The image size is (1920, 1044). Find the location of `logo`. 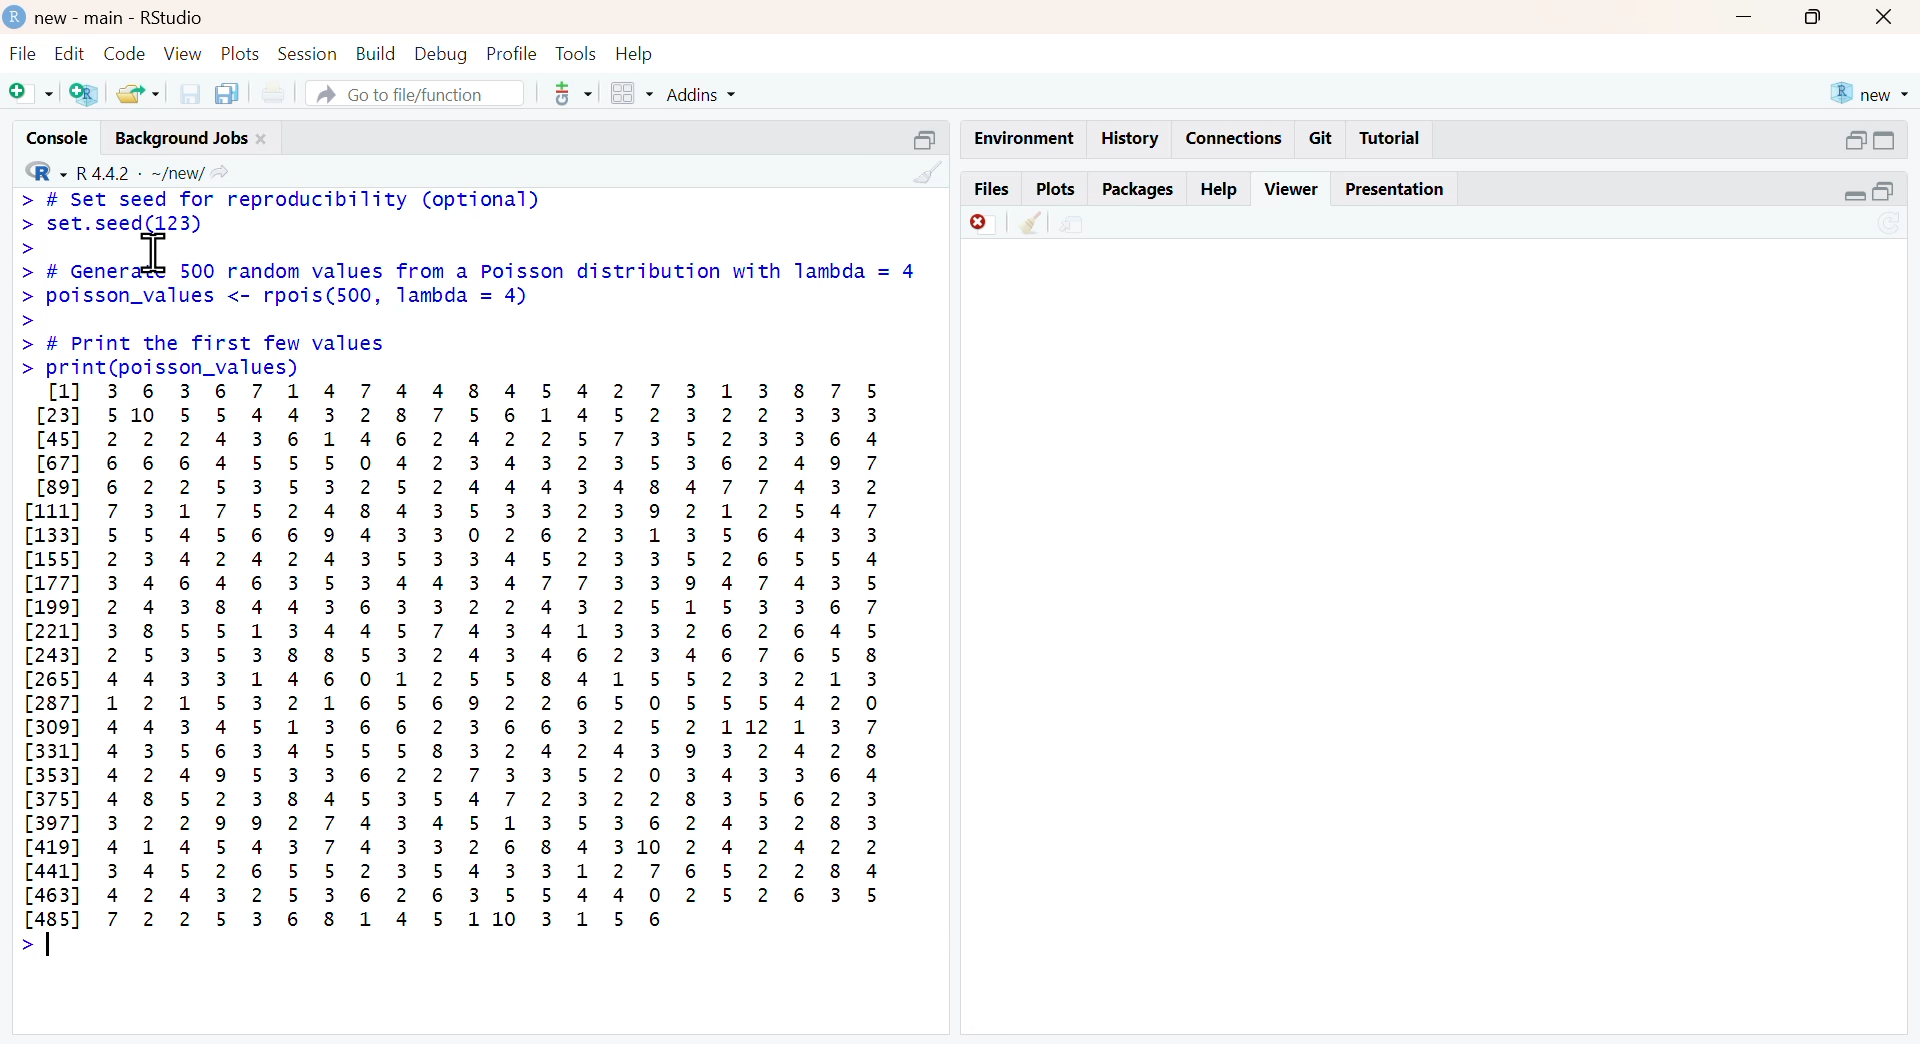

logo is located at coordinates (14, 16).